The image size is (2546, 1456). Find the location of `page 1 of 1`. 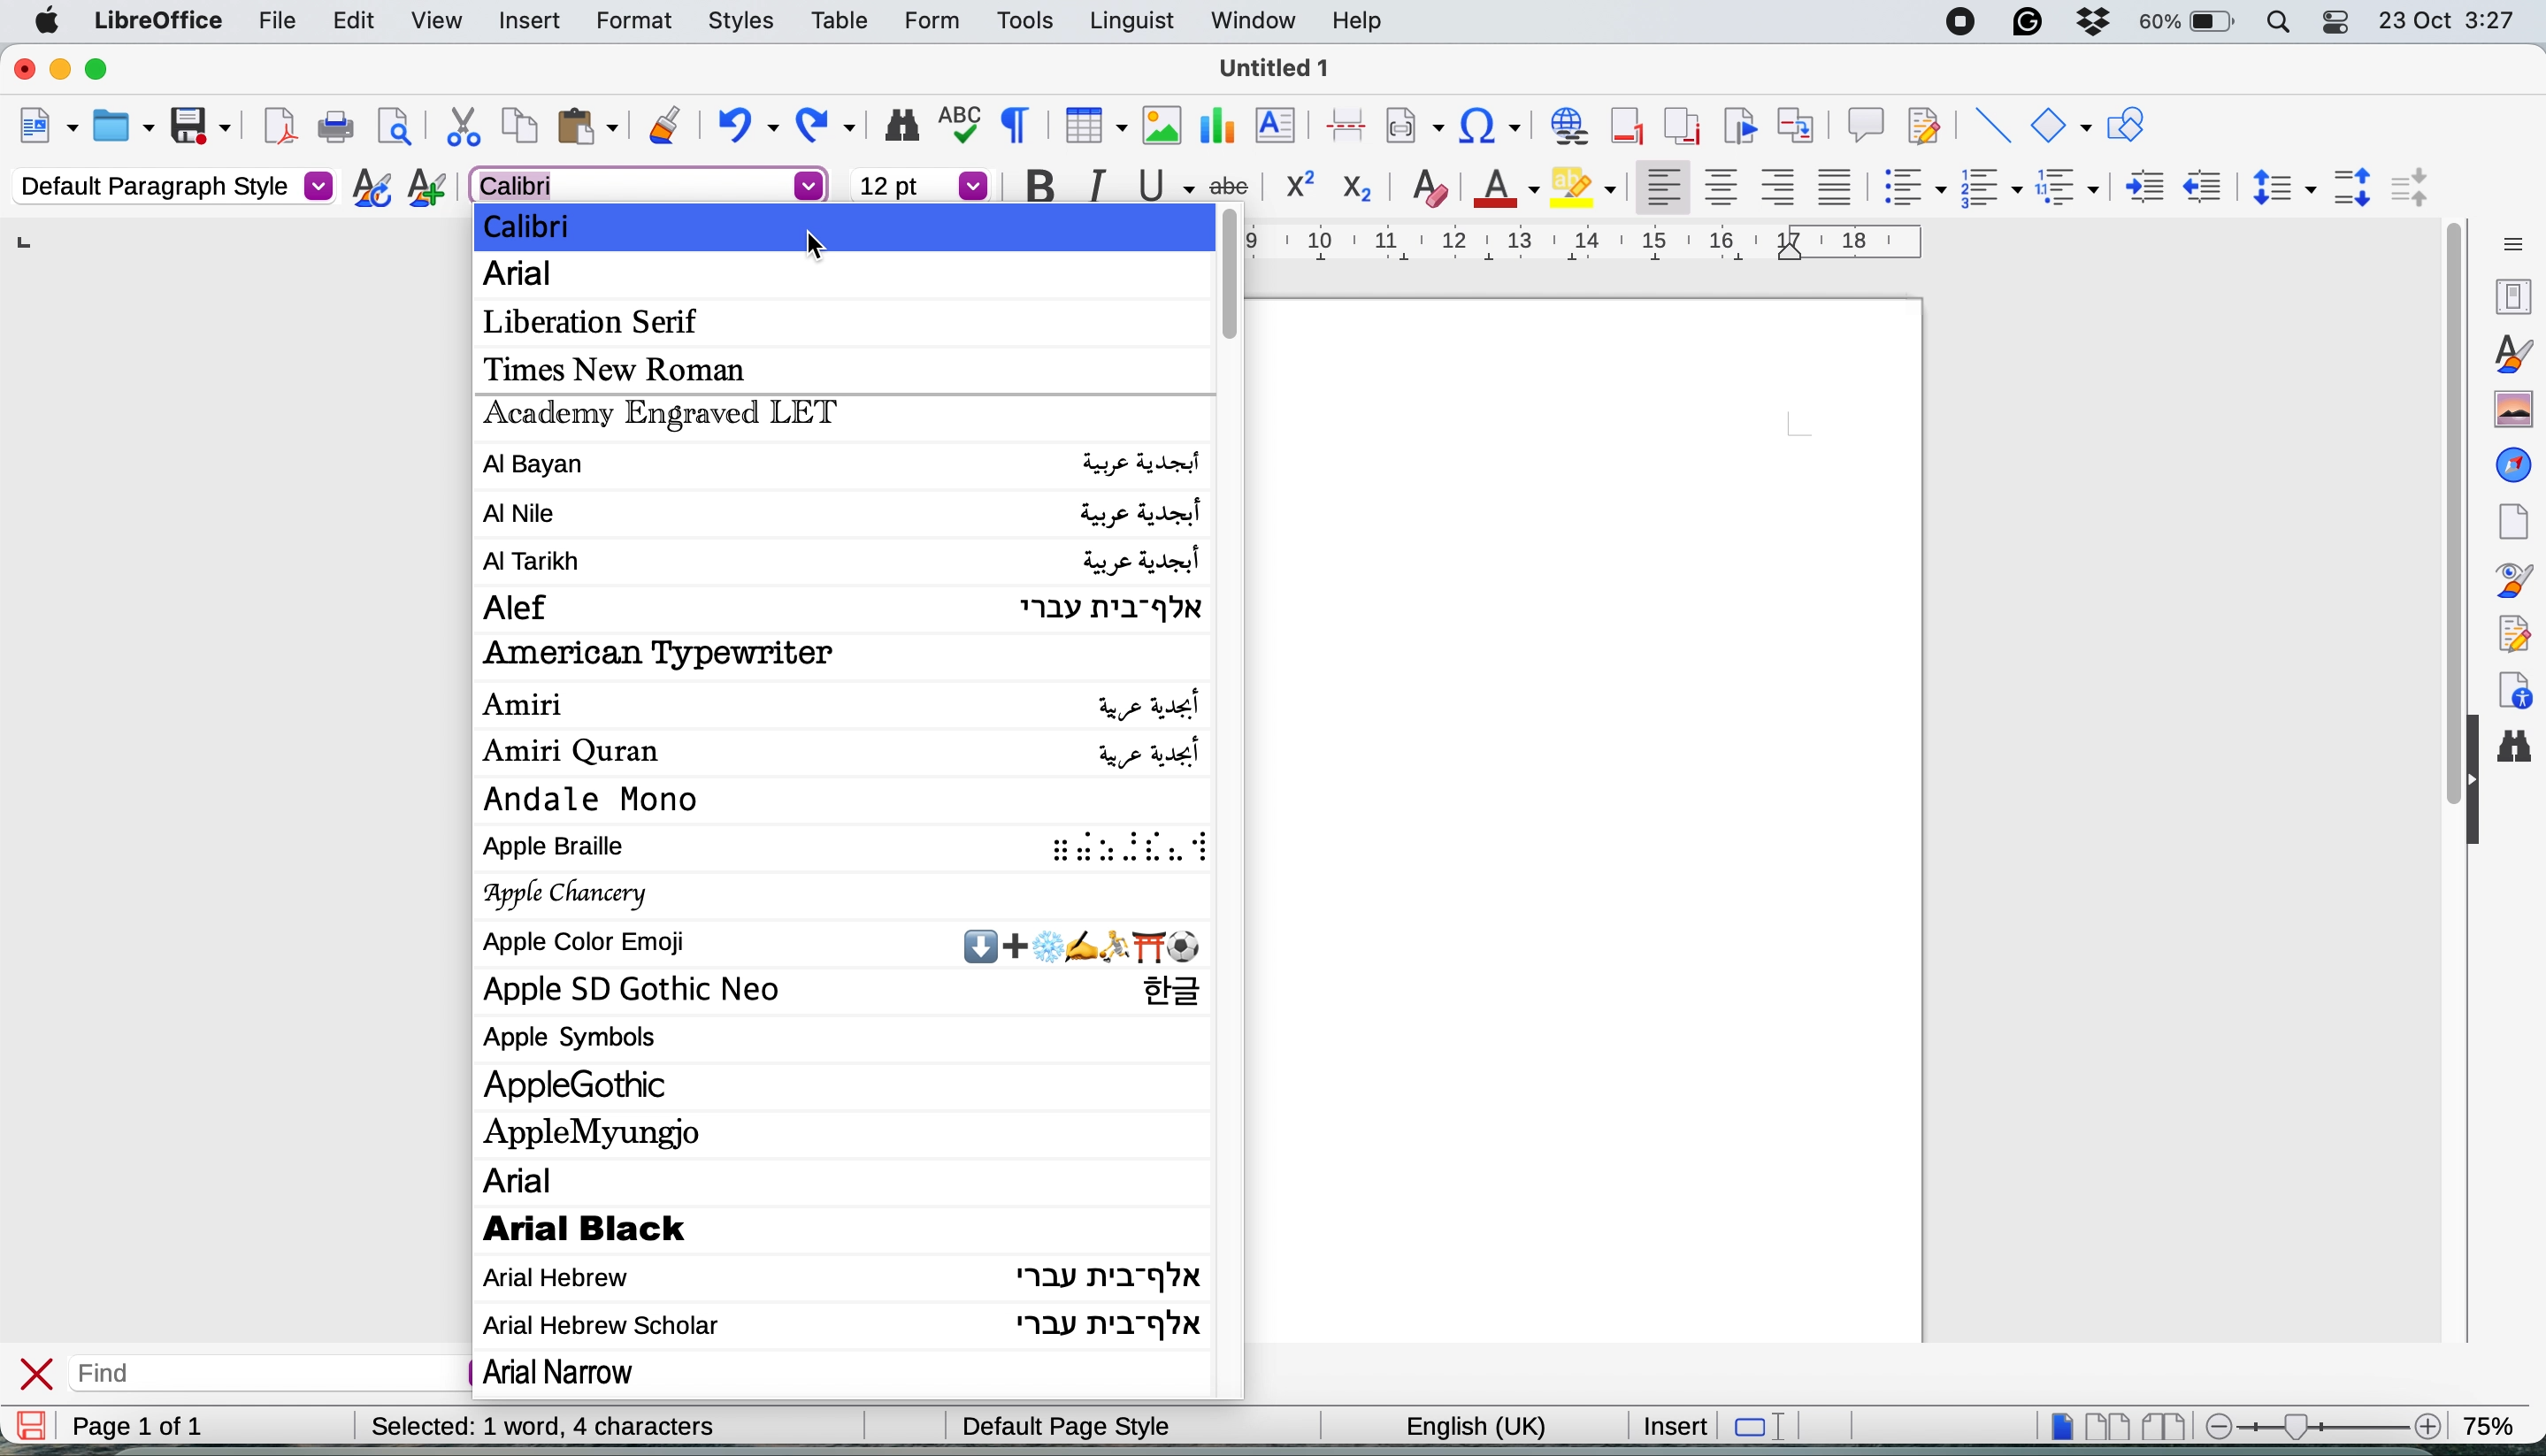

page 1 of 1 is located at coordinates (135, 1427).